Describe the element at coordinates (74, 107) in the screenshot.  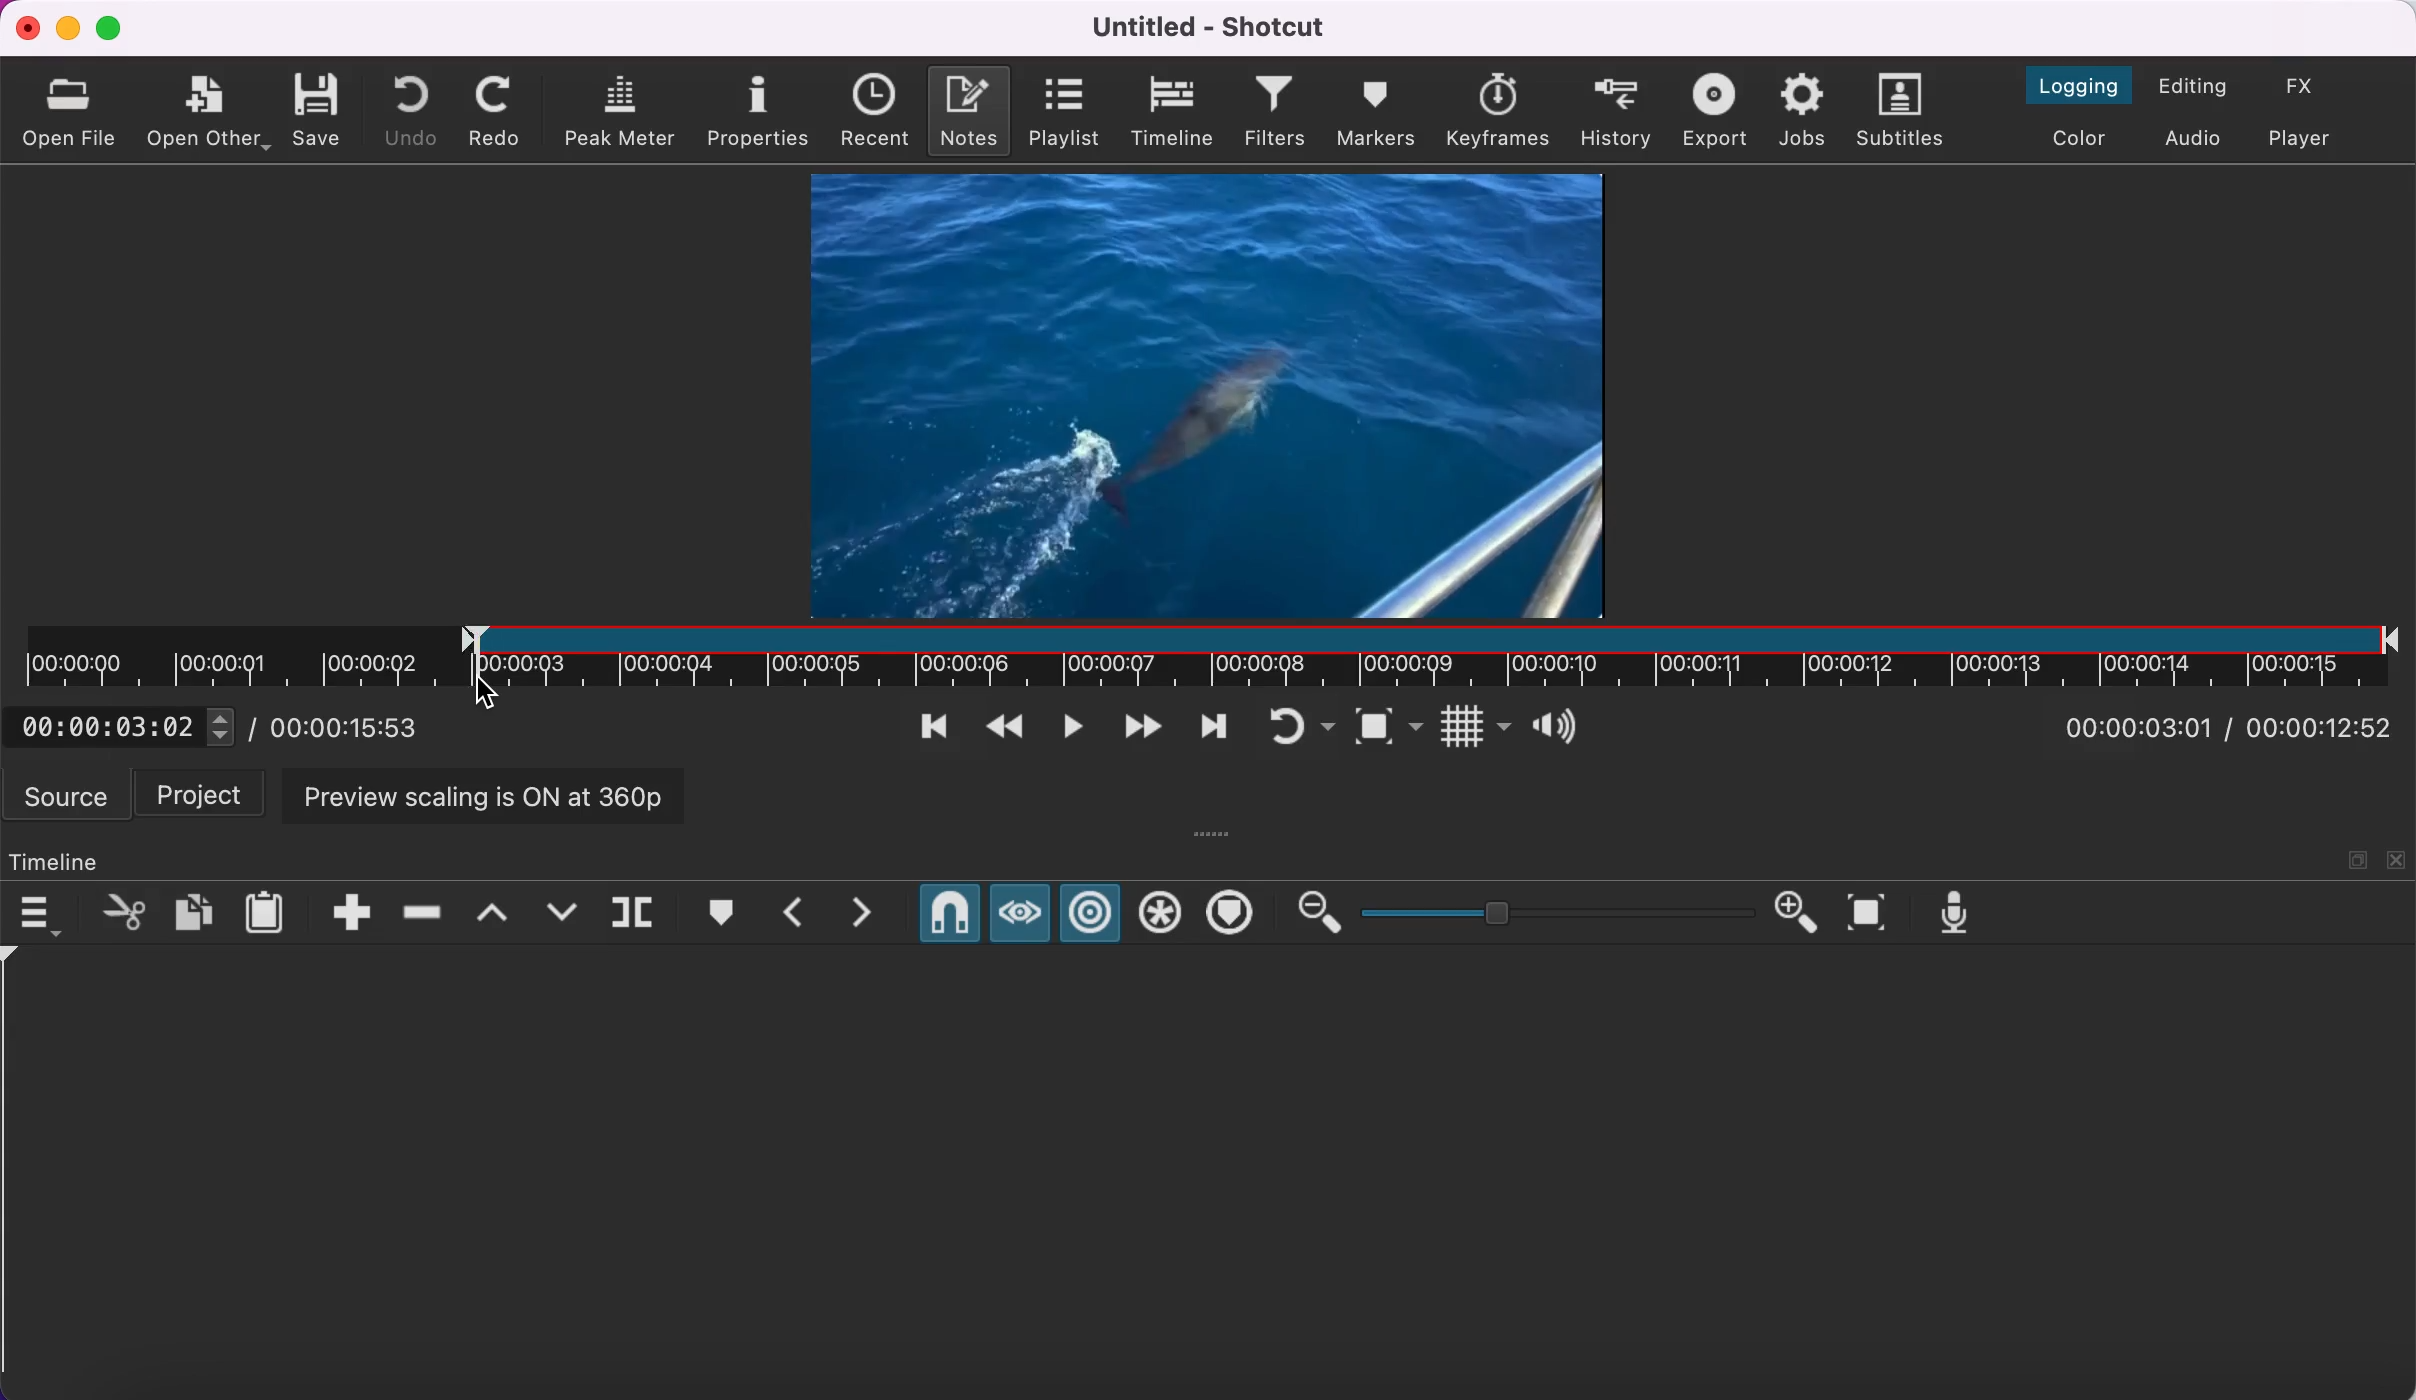
I see `open file` at that location.